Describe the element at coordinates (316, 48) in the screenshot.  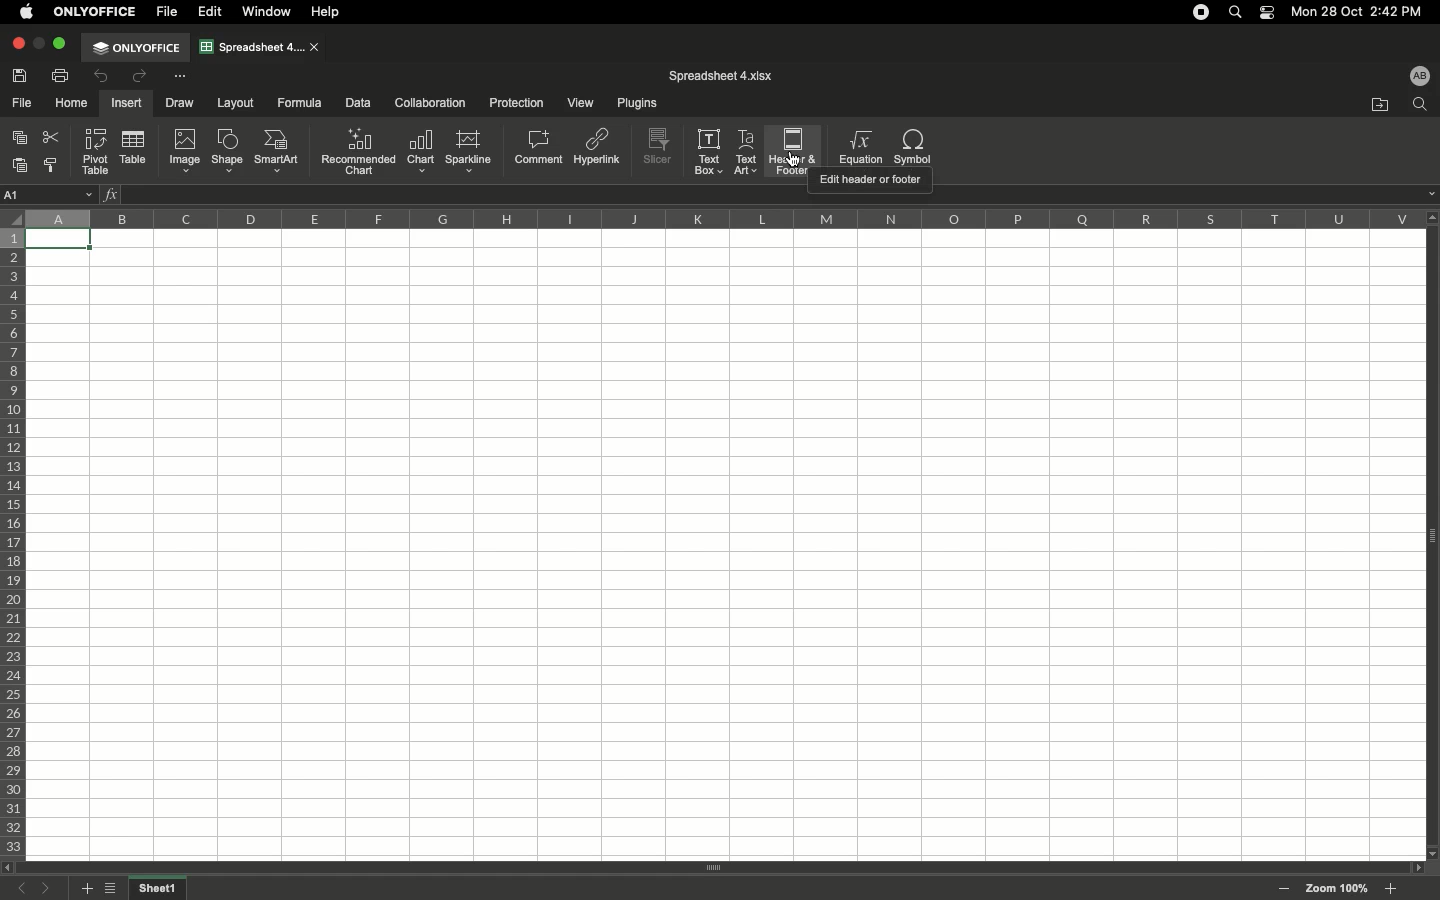
I see `close` at that location.